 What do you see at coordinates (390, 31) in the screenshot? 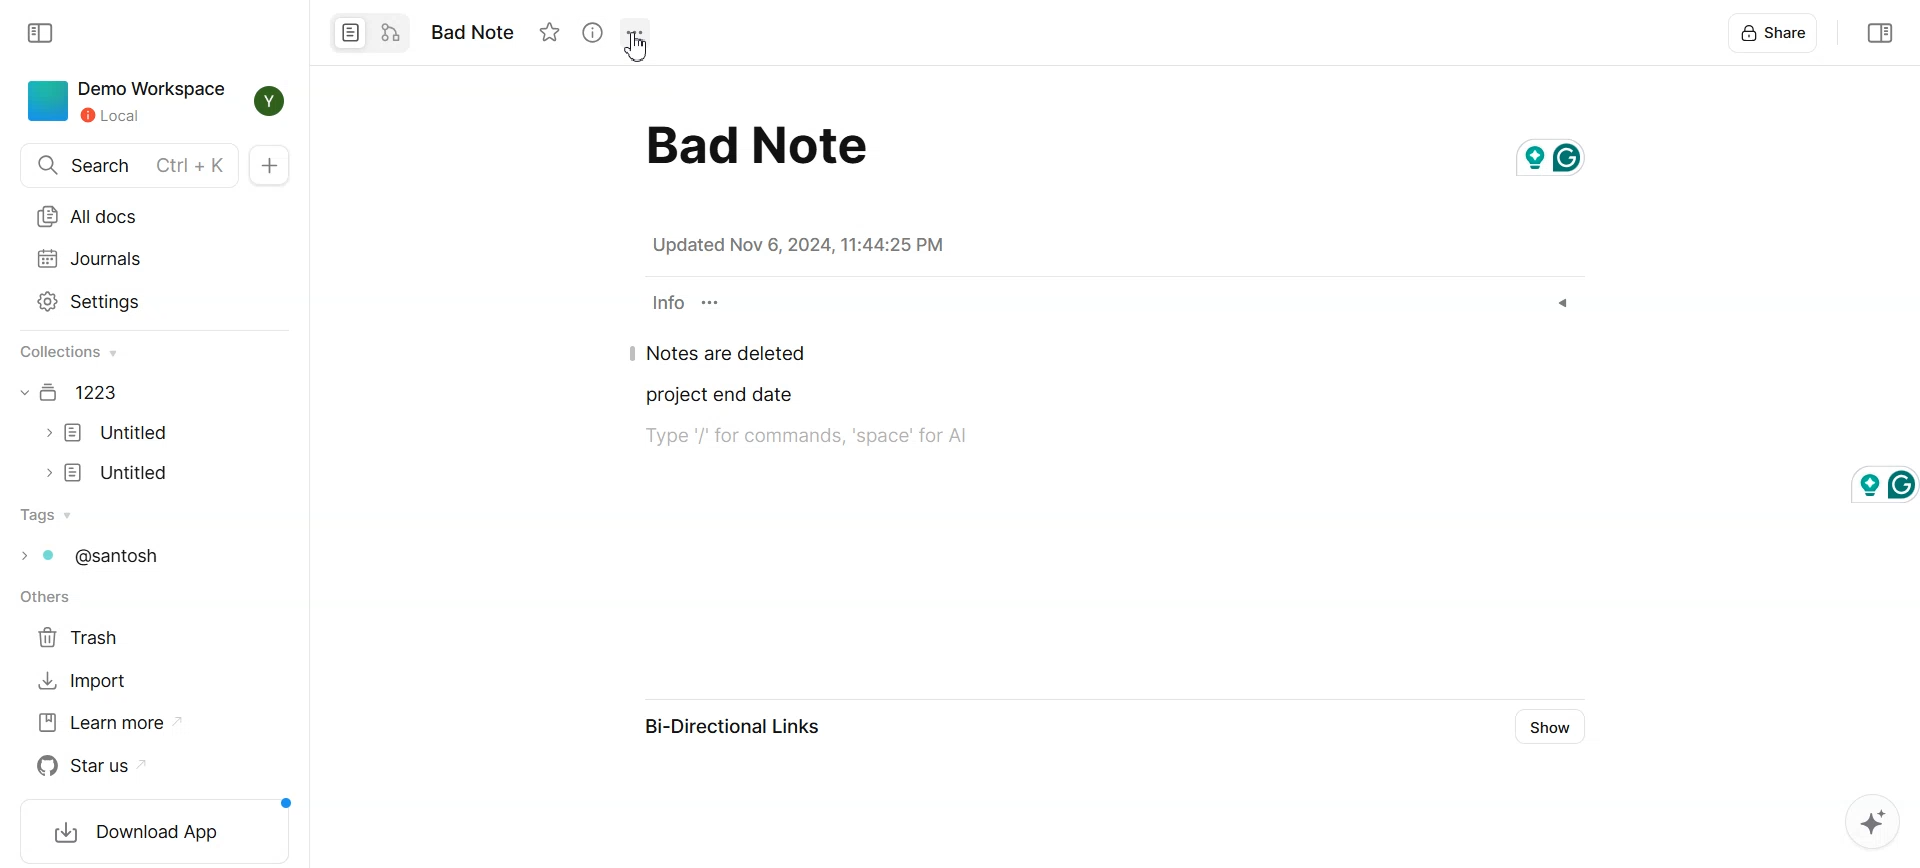
I see `Convert to edgeless` at bounding box center [390, 31].